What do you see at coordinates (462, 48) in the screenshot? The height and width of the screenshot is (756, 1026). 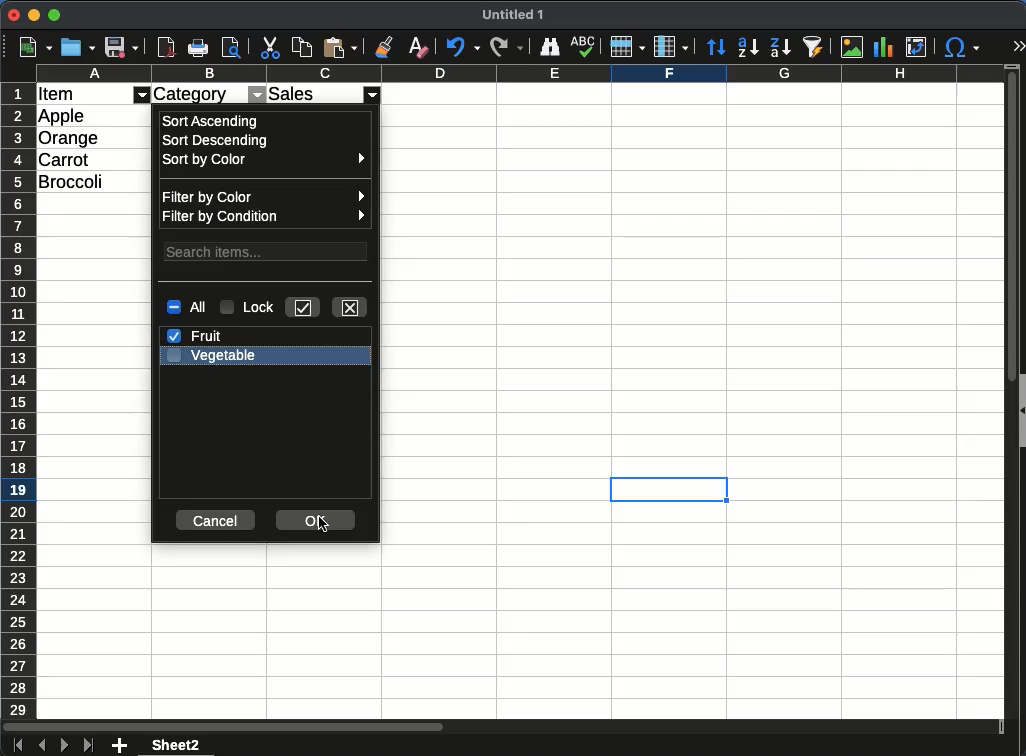 I see `undo` at bounding box center [462, 48].